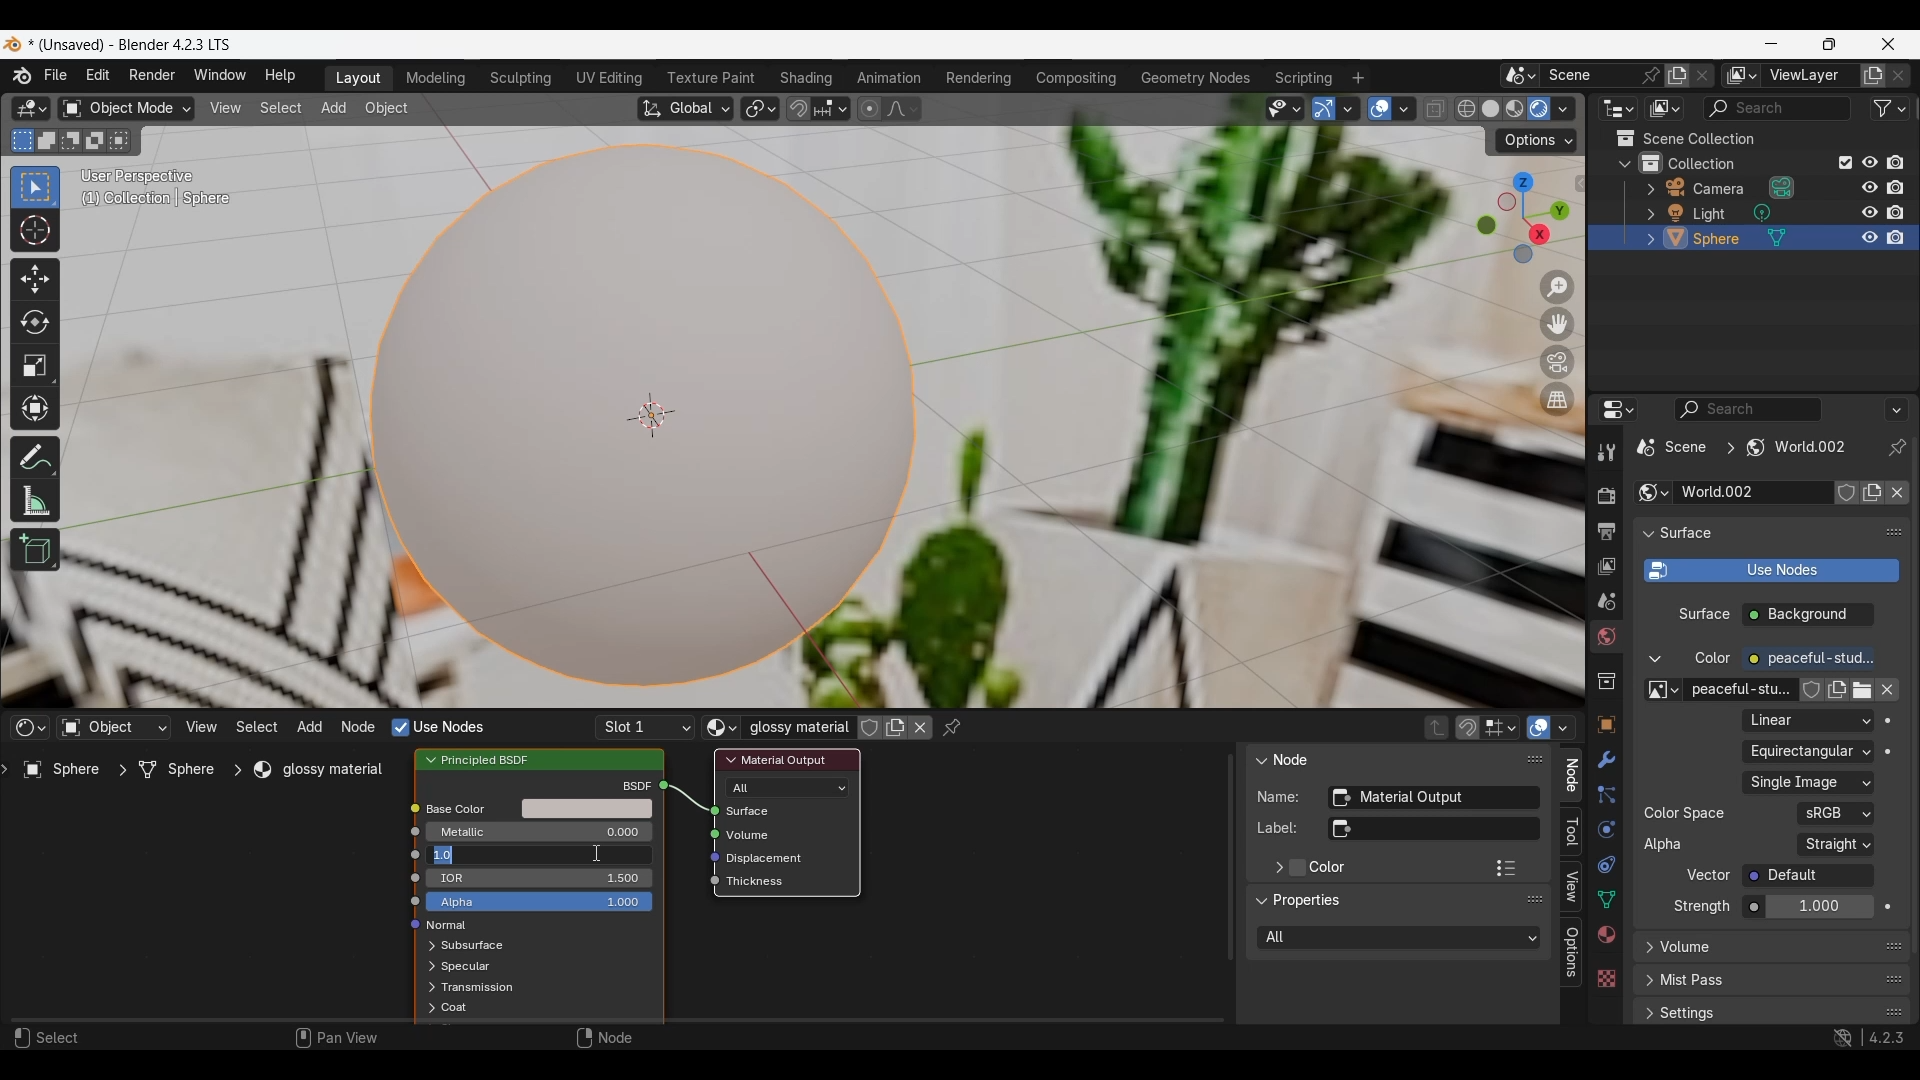  What do you see at coordinates (1404, 109) in the screenshot?
I see `Overlay options` at bounding box center [1404, 109].